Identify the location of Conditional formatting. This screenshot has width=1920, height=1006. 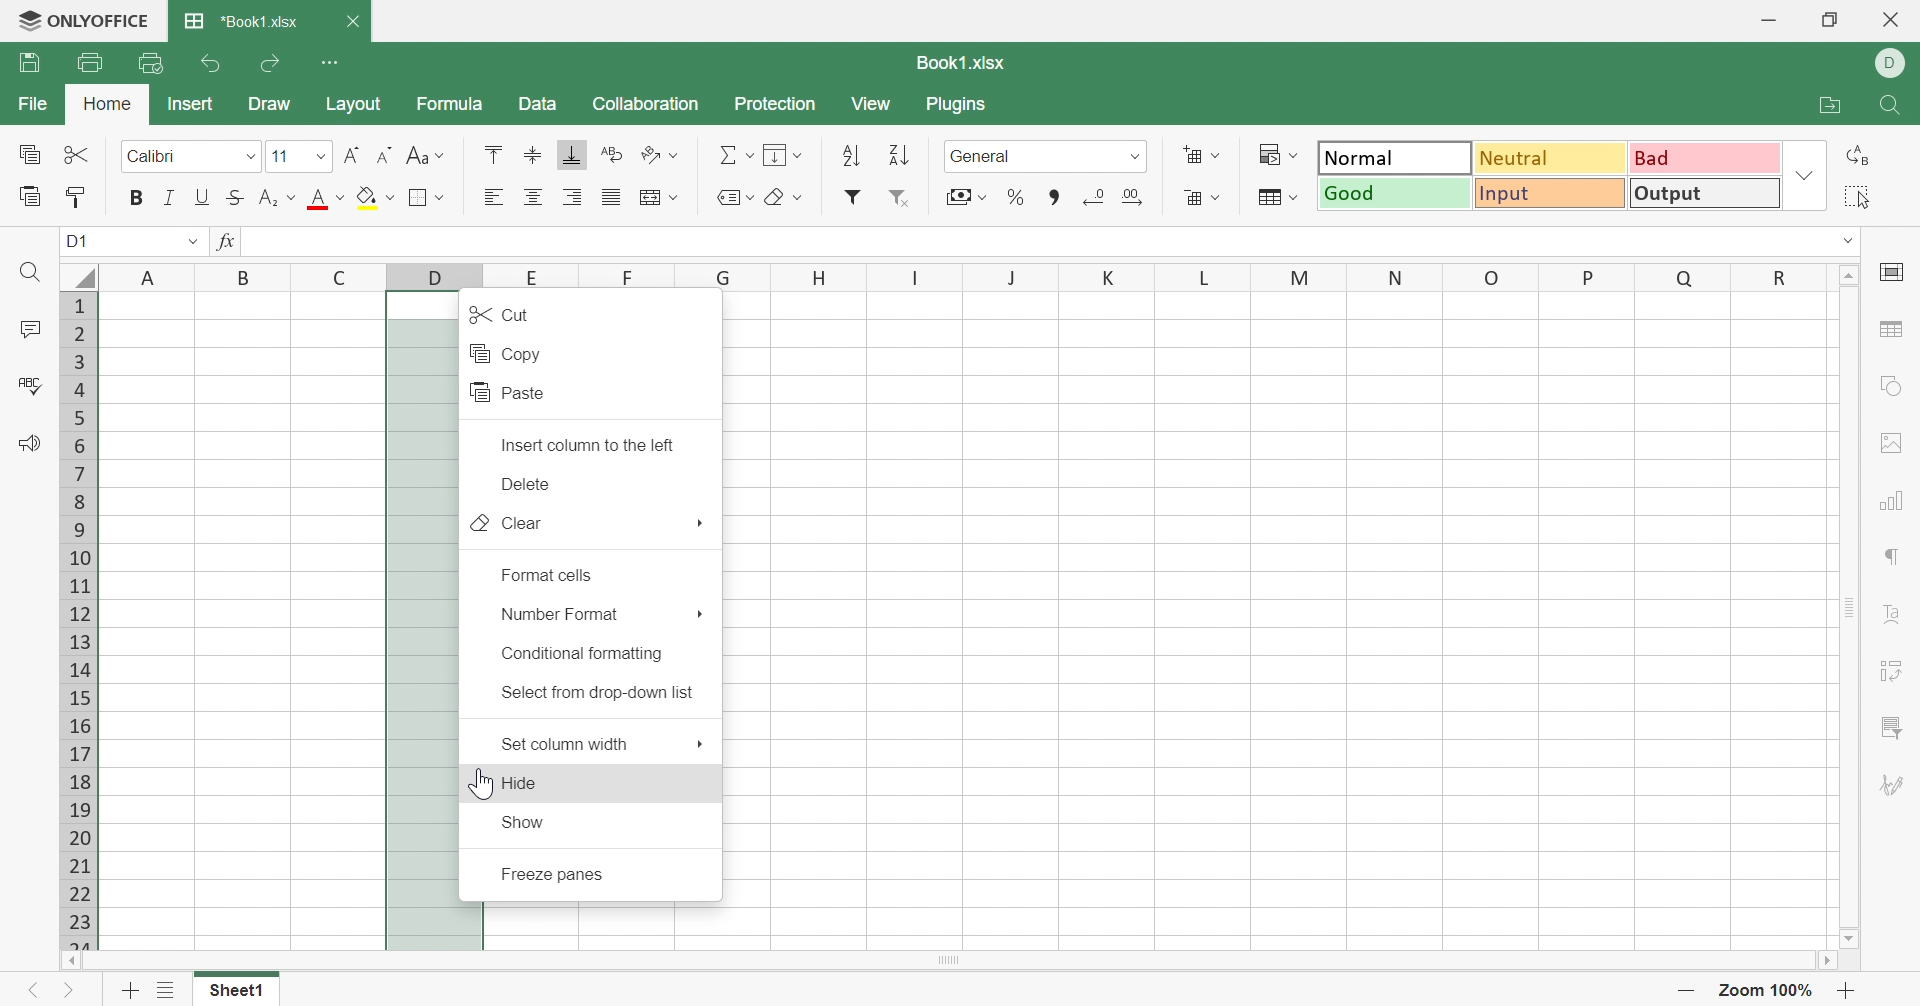
(583, 653).